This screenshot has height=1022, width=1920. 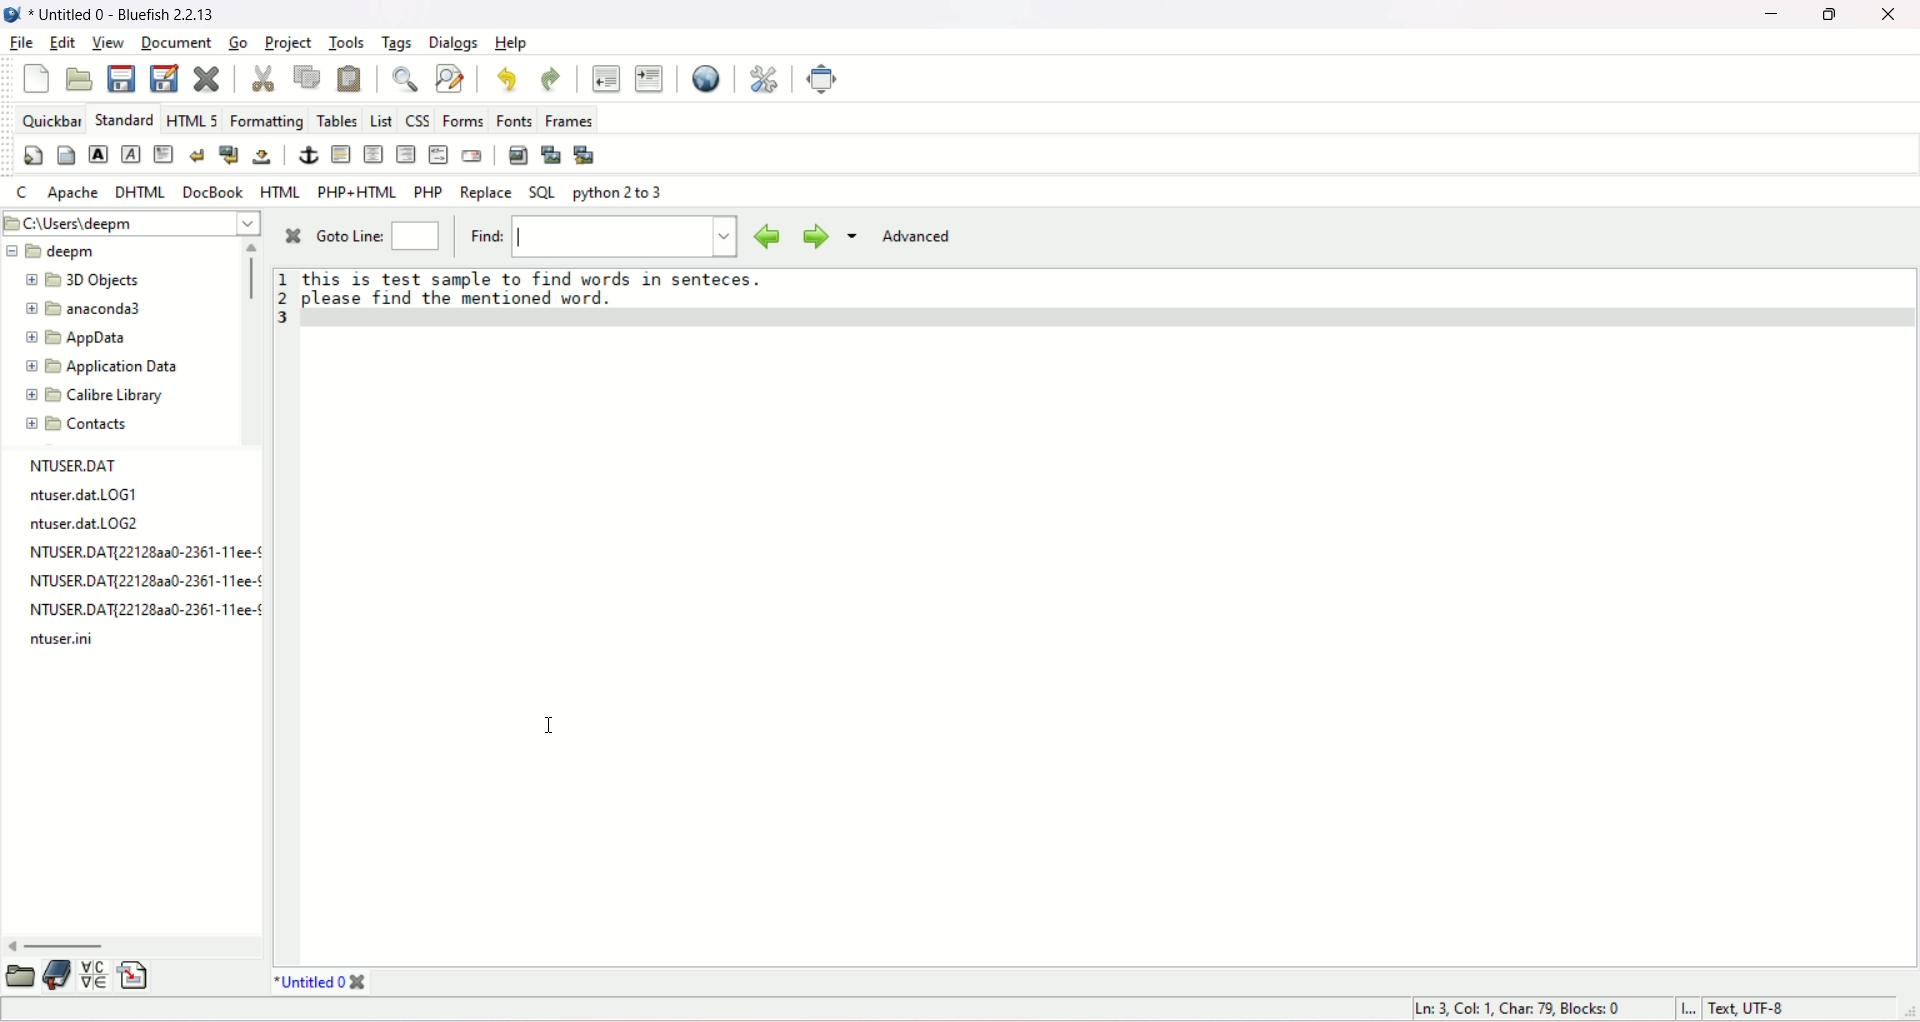 What do you see at coordinates (382, 235) in the screenshot?
I see `goto line:` at bounding box center [382, 235].